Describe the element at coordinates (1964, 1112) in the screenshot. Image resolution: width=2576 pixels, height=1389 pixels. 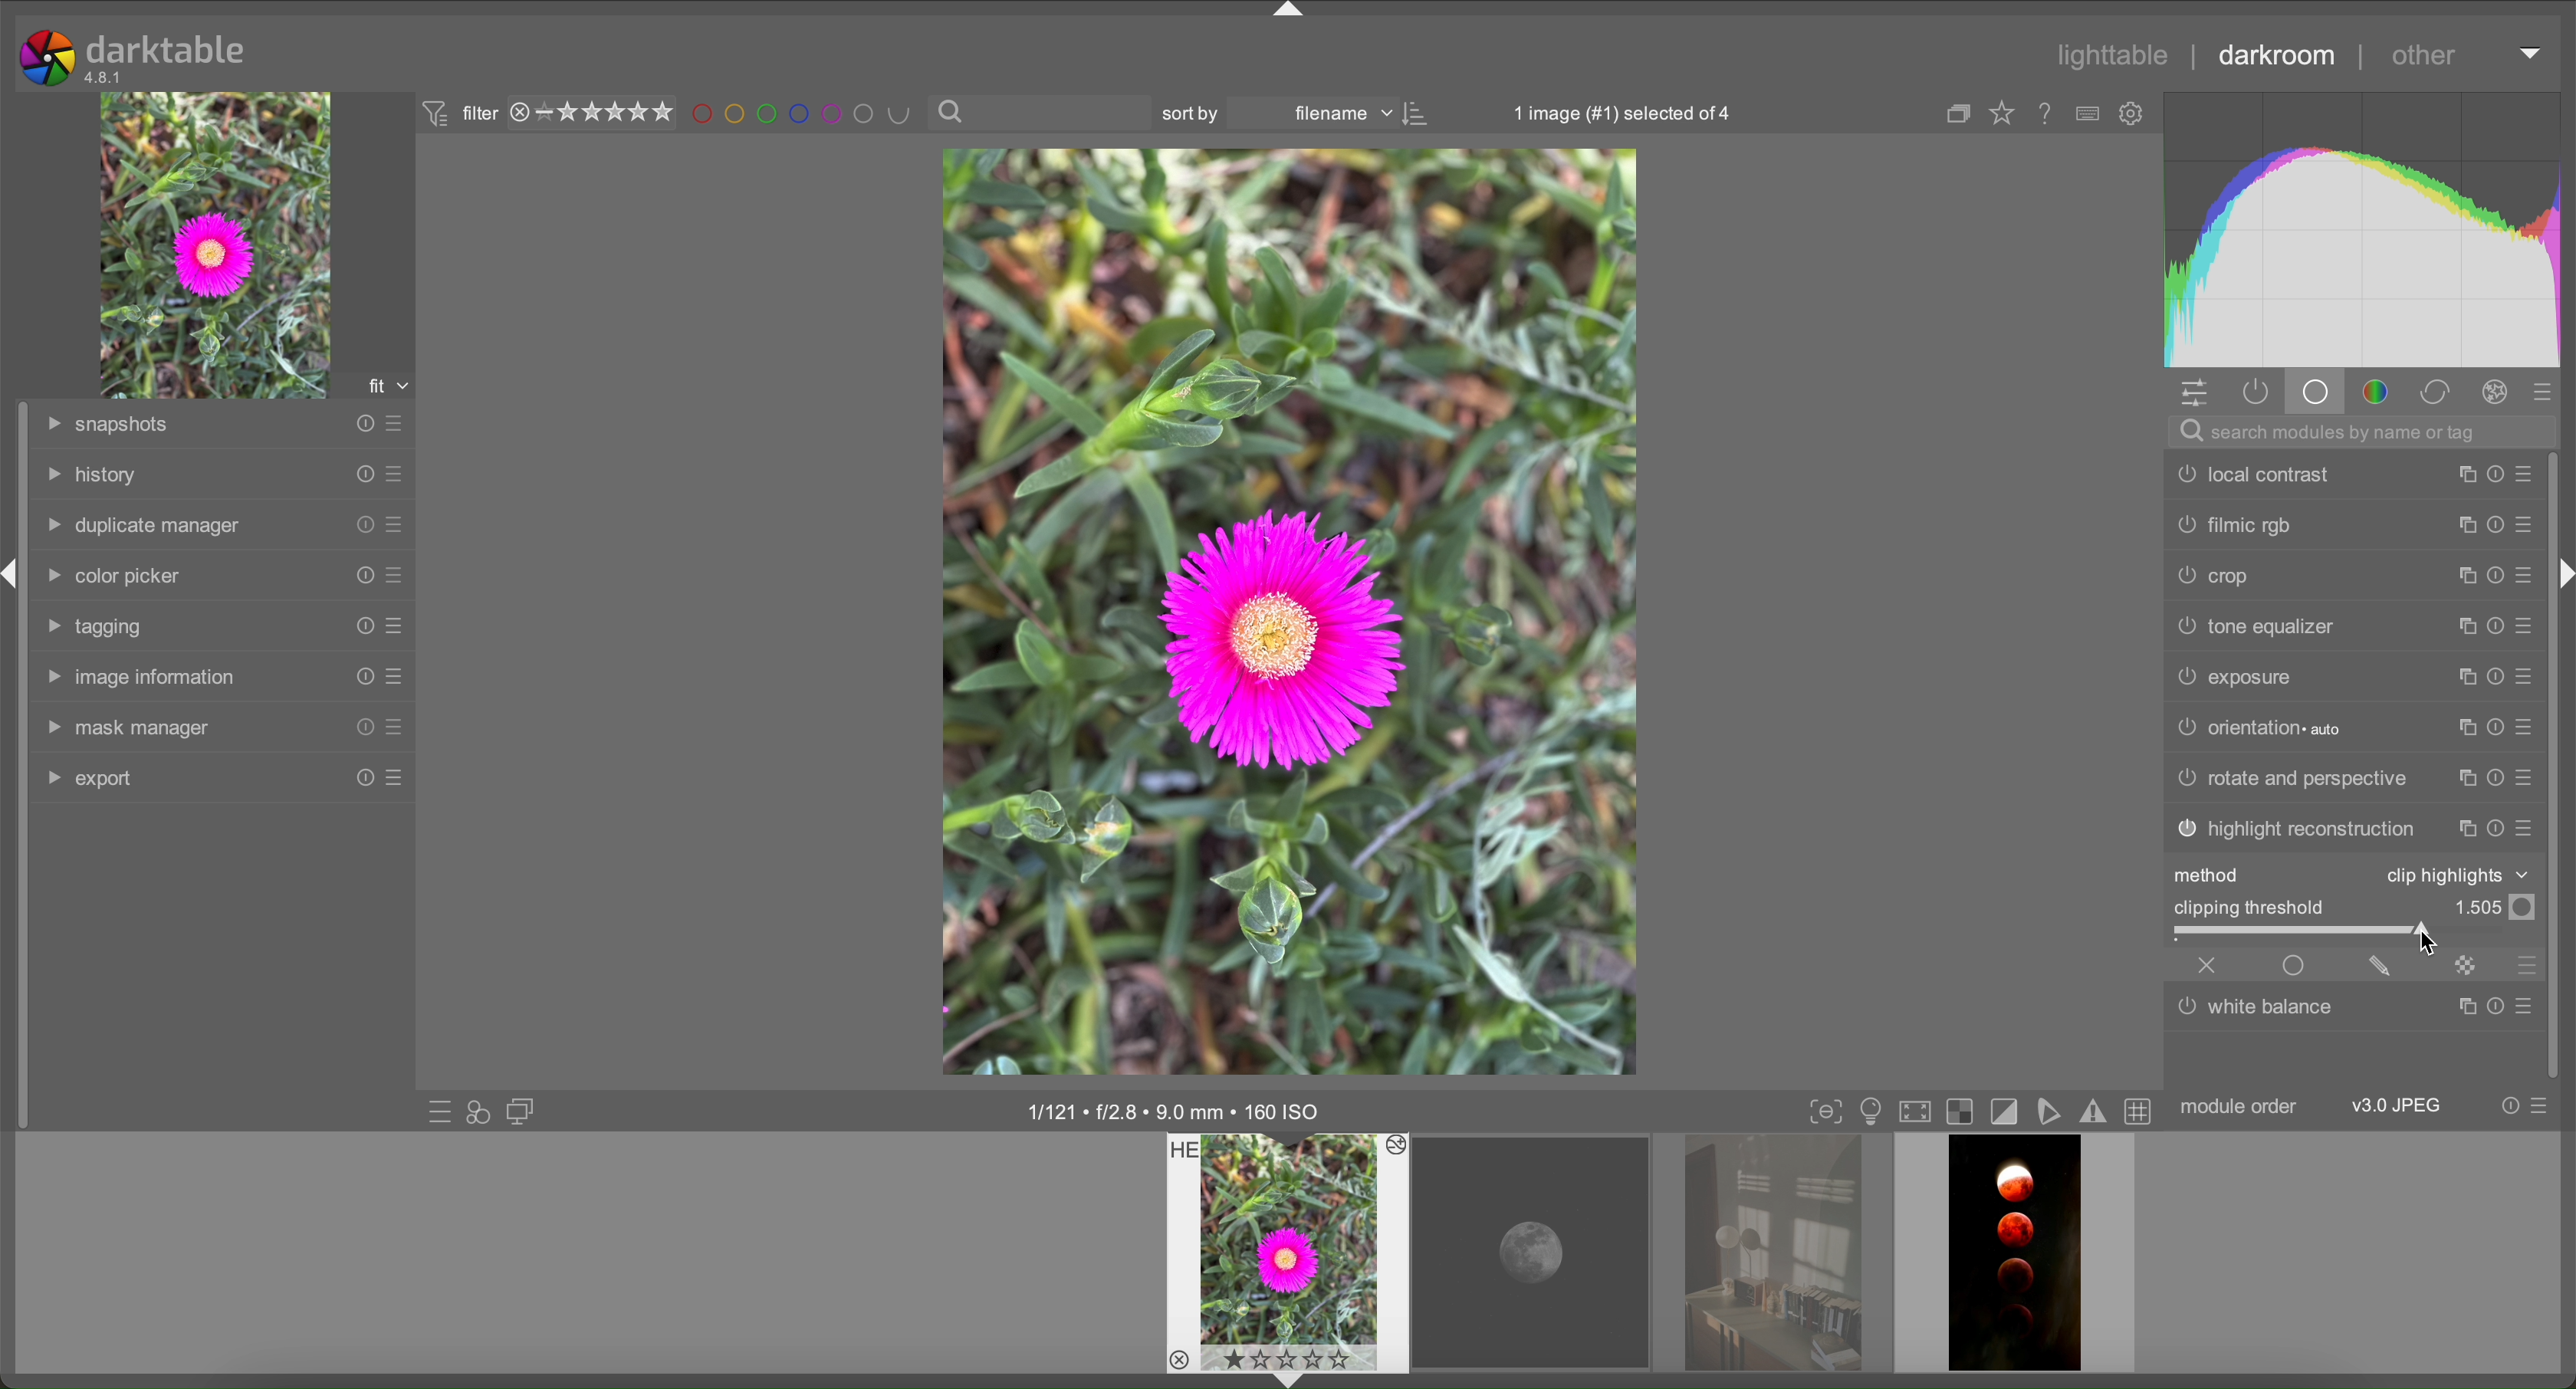
I see `overexposure` at that location.